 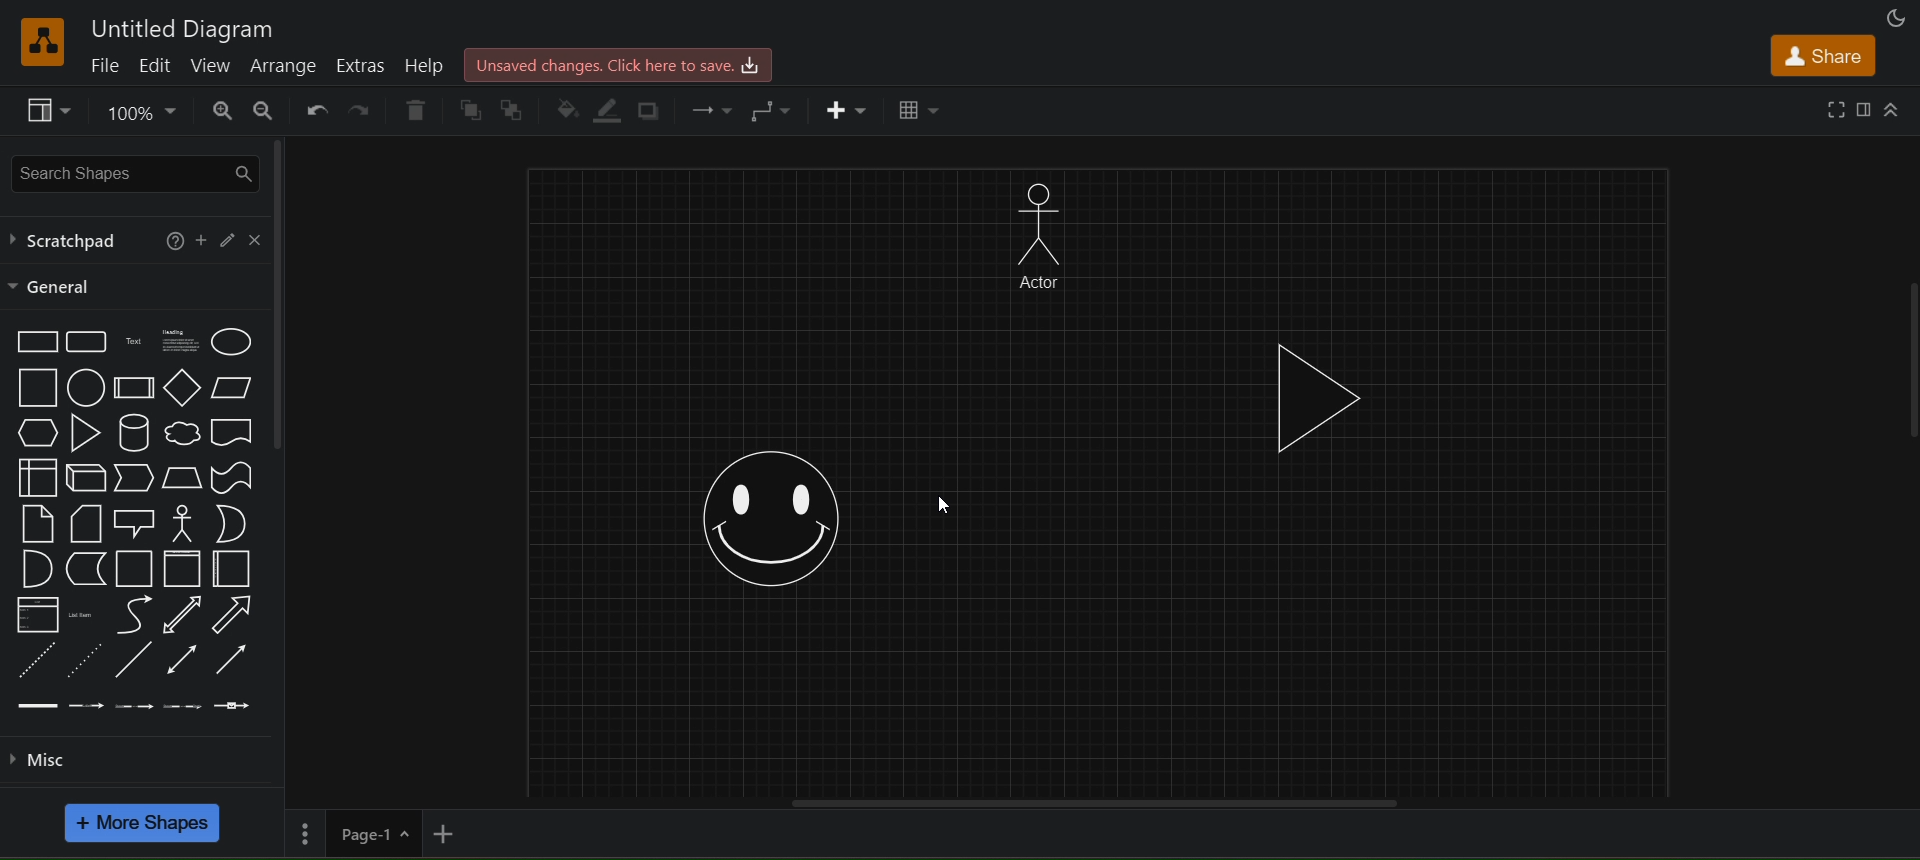 What do you see at coordinates (34, 432) in the screenshot?
I see `hexagon` at bounding box center [34, 432].